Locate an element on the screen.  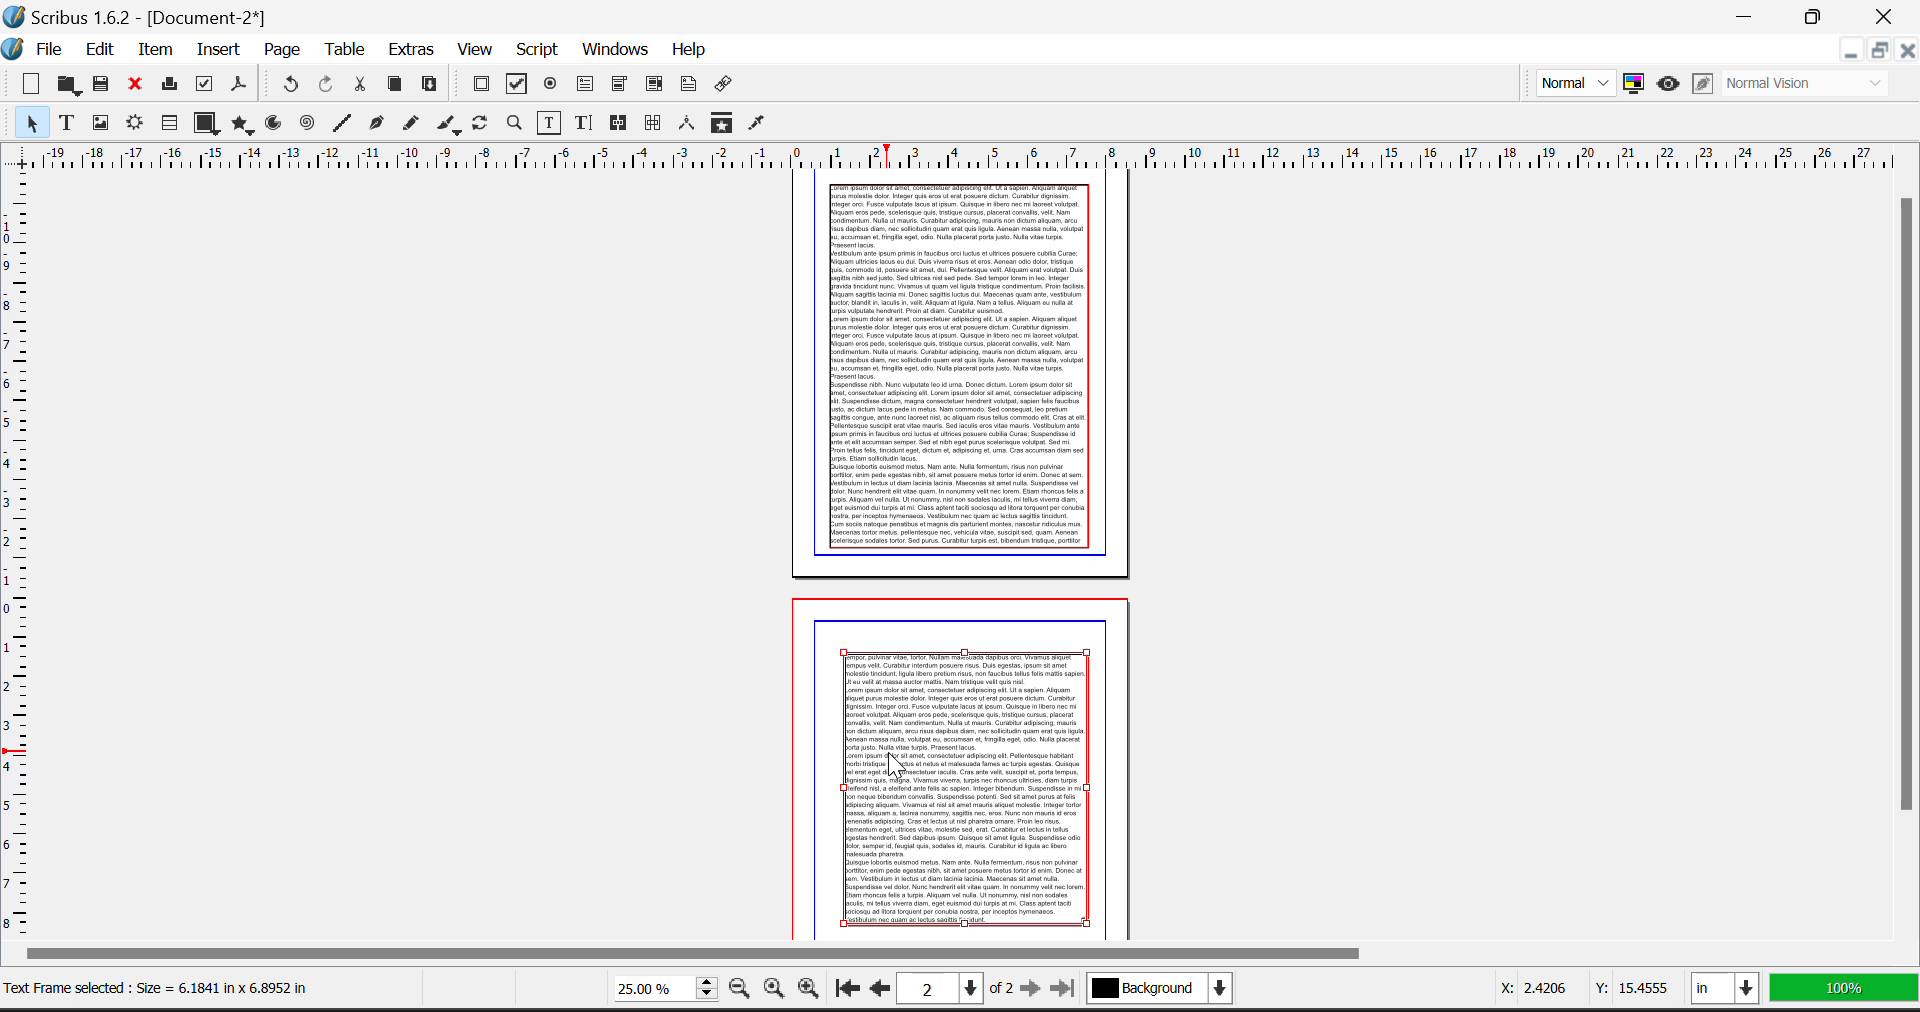
Select is located at coordinates (25, 123).